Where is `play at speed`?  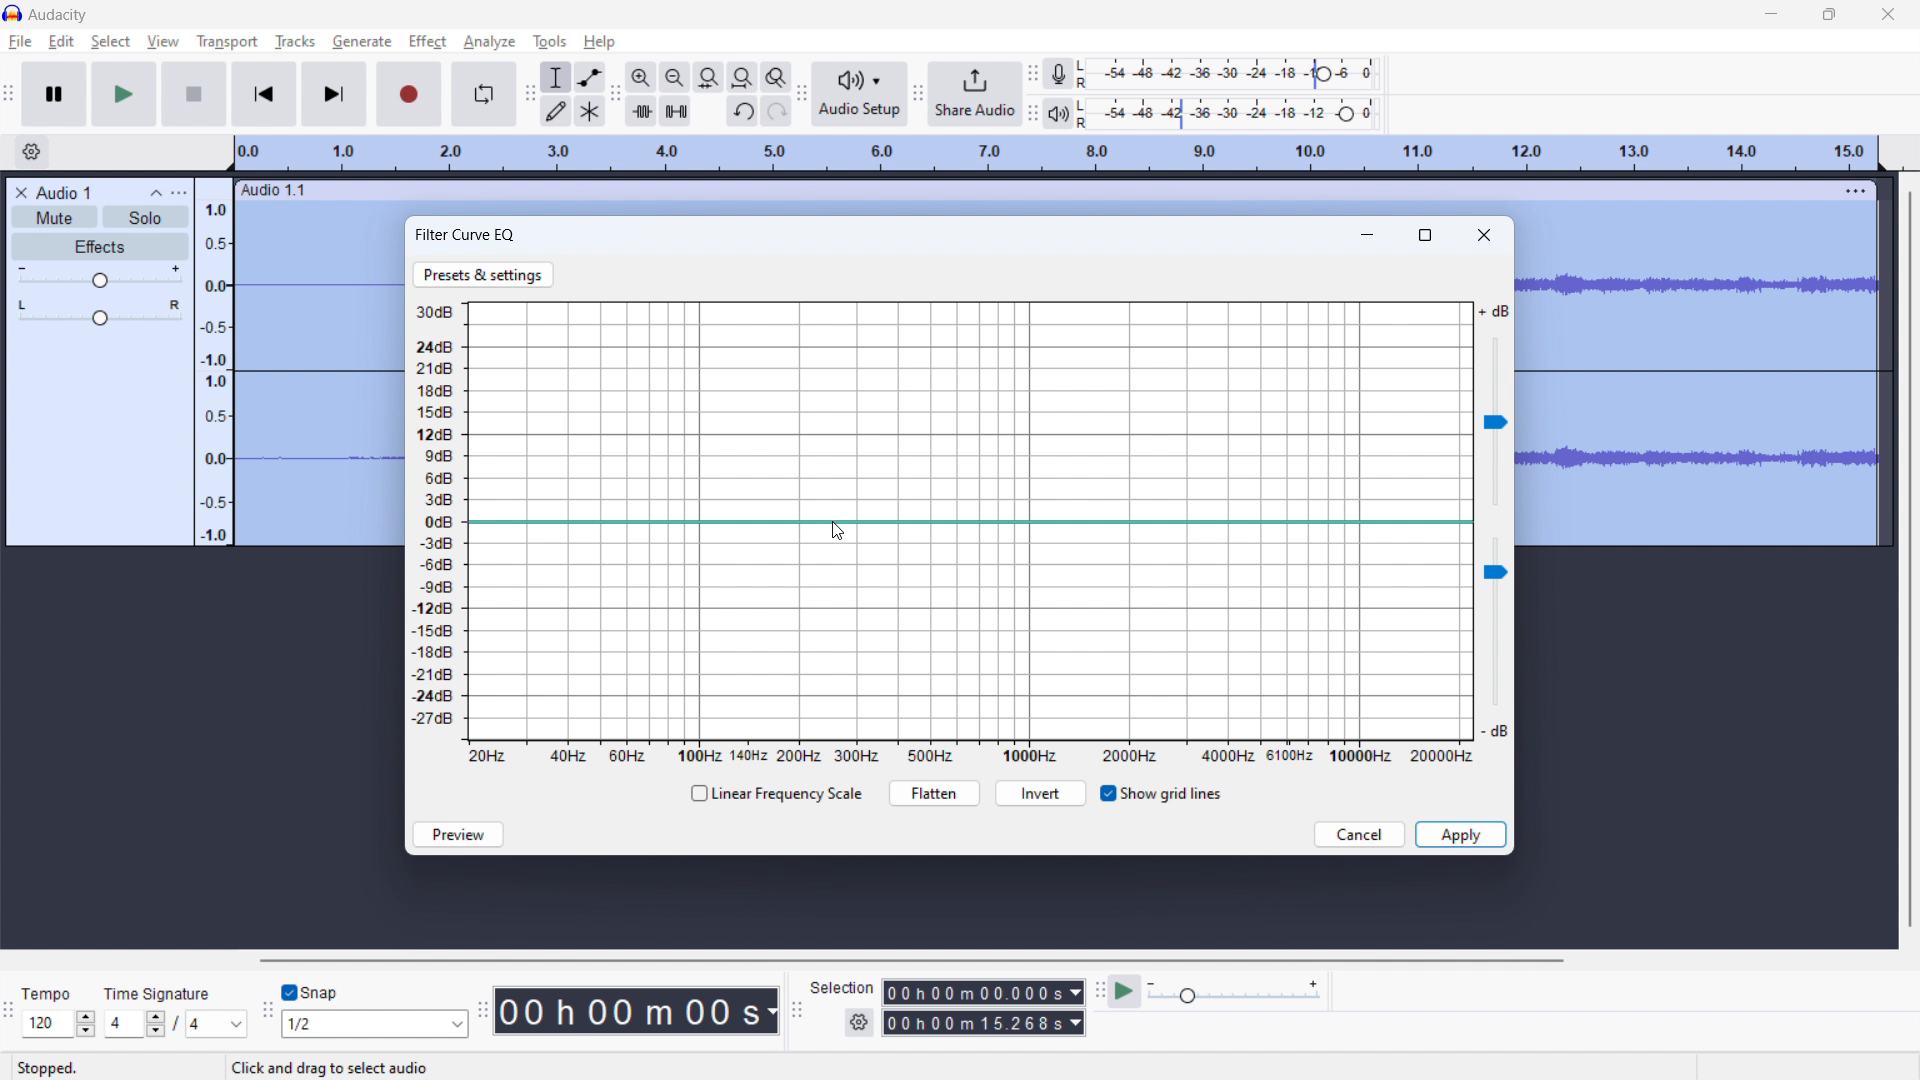 play at speed is located at coordinates (1126, 991).